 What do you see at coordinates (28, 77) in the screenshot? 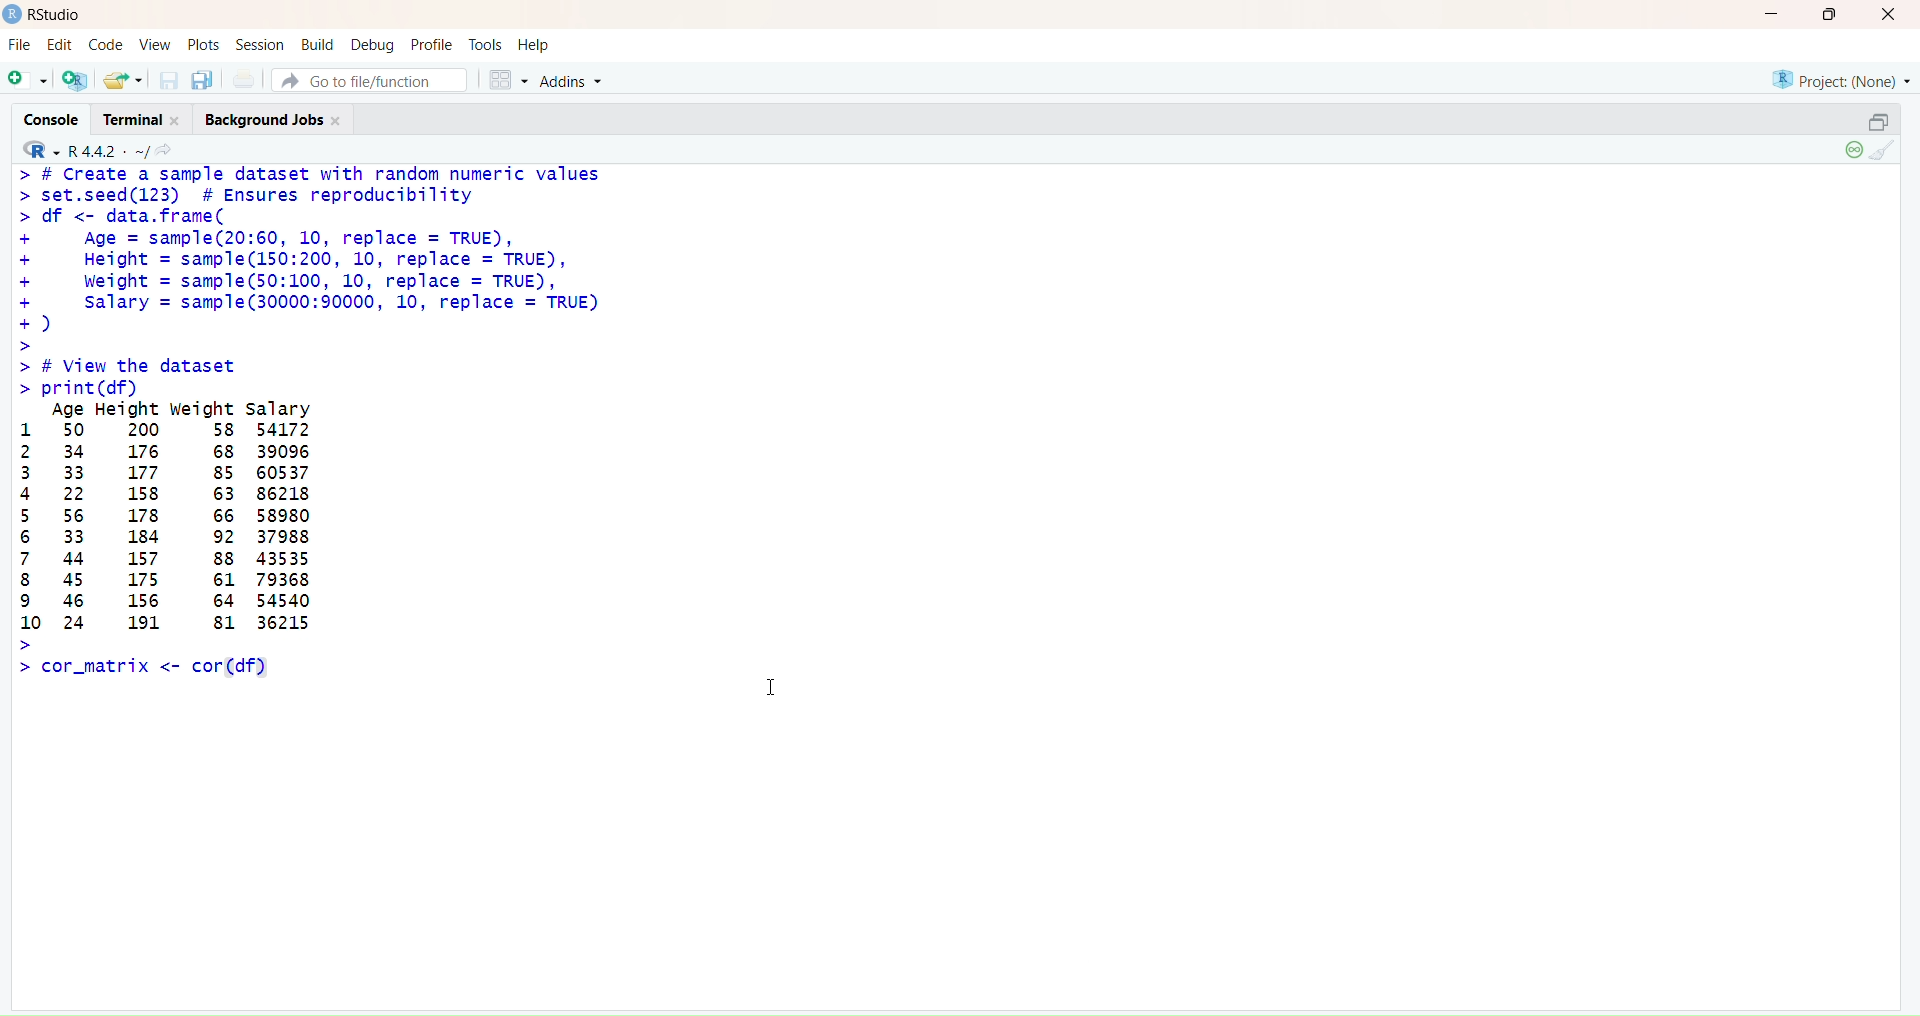
I see `New file` at bounding box center [28, 77].